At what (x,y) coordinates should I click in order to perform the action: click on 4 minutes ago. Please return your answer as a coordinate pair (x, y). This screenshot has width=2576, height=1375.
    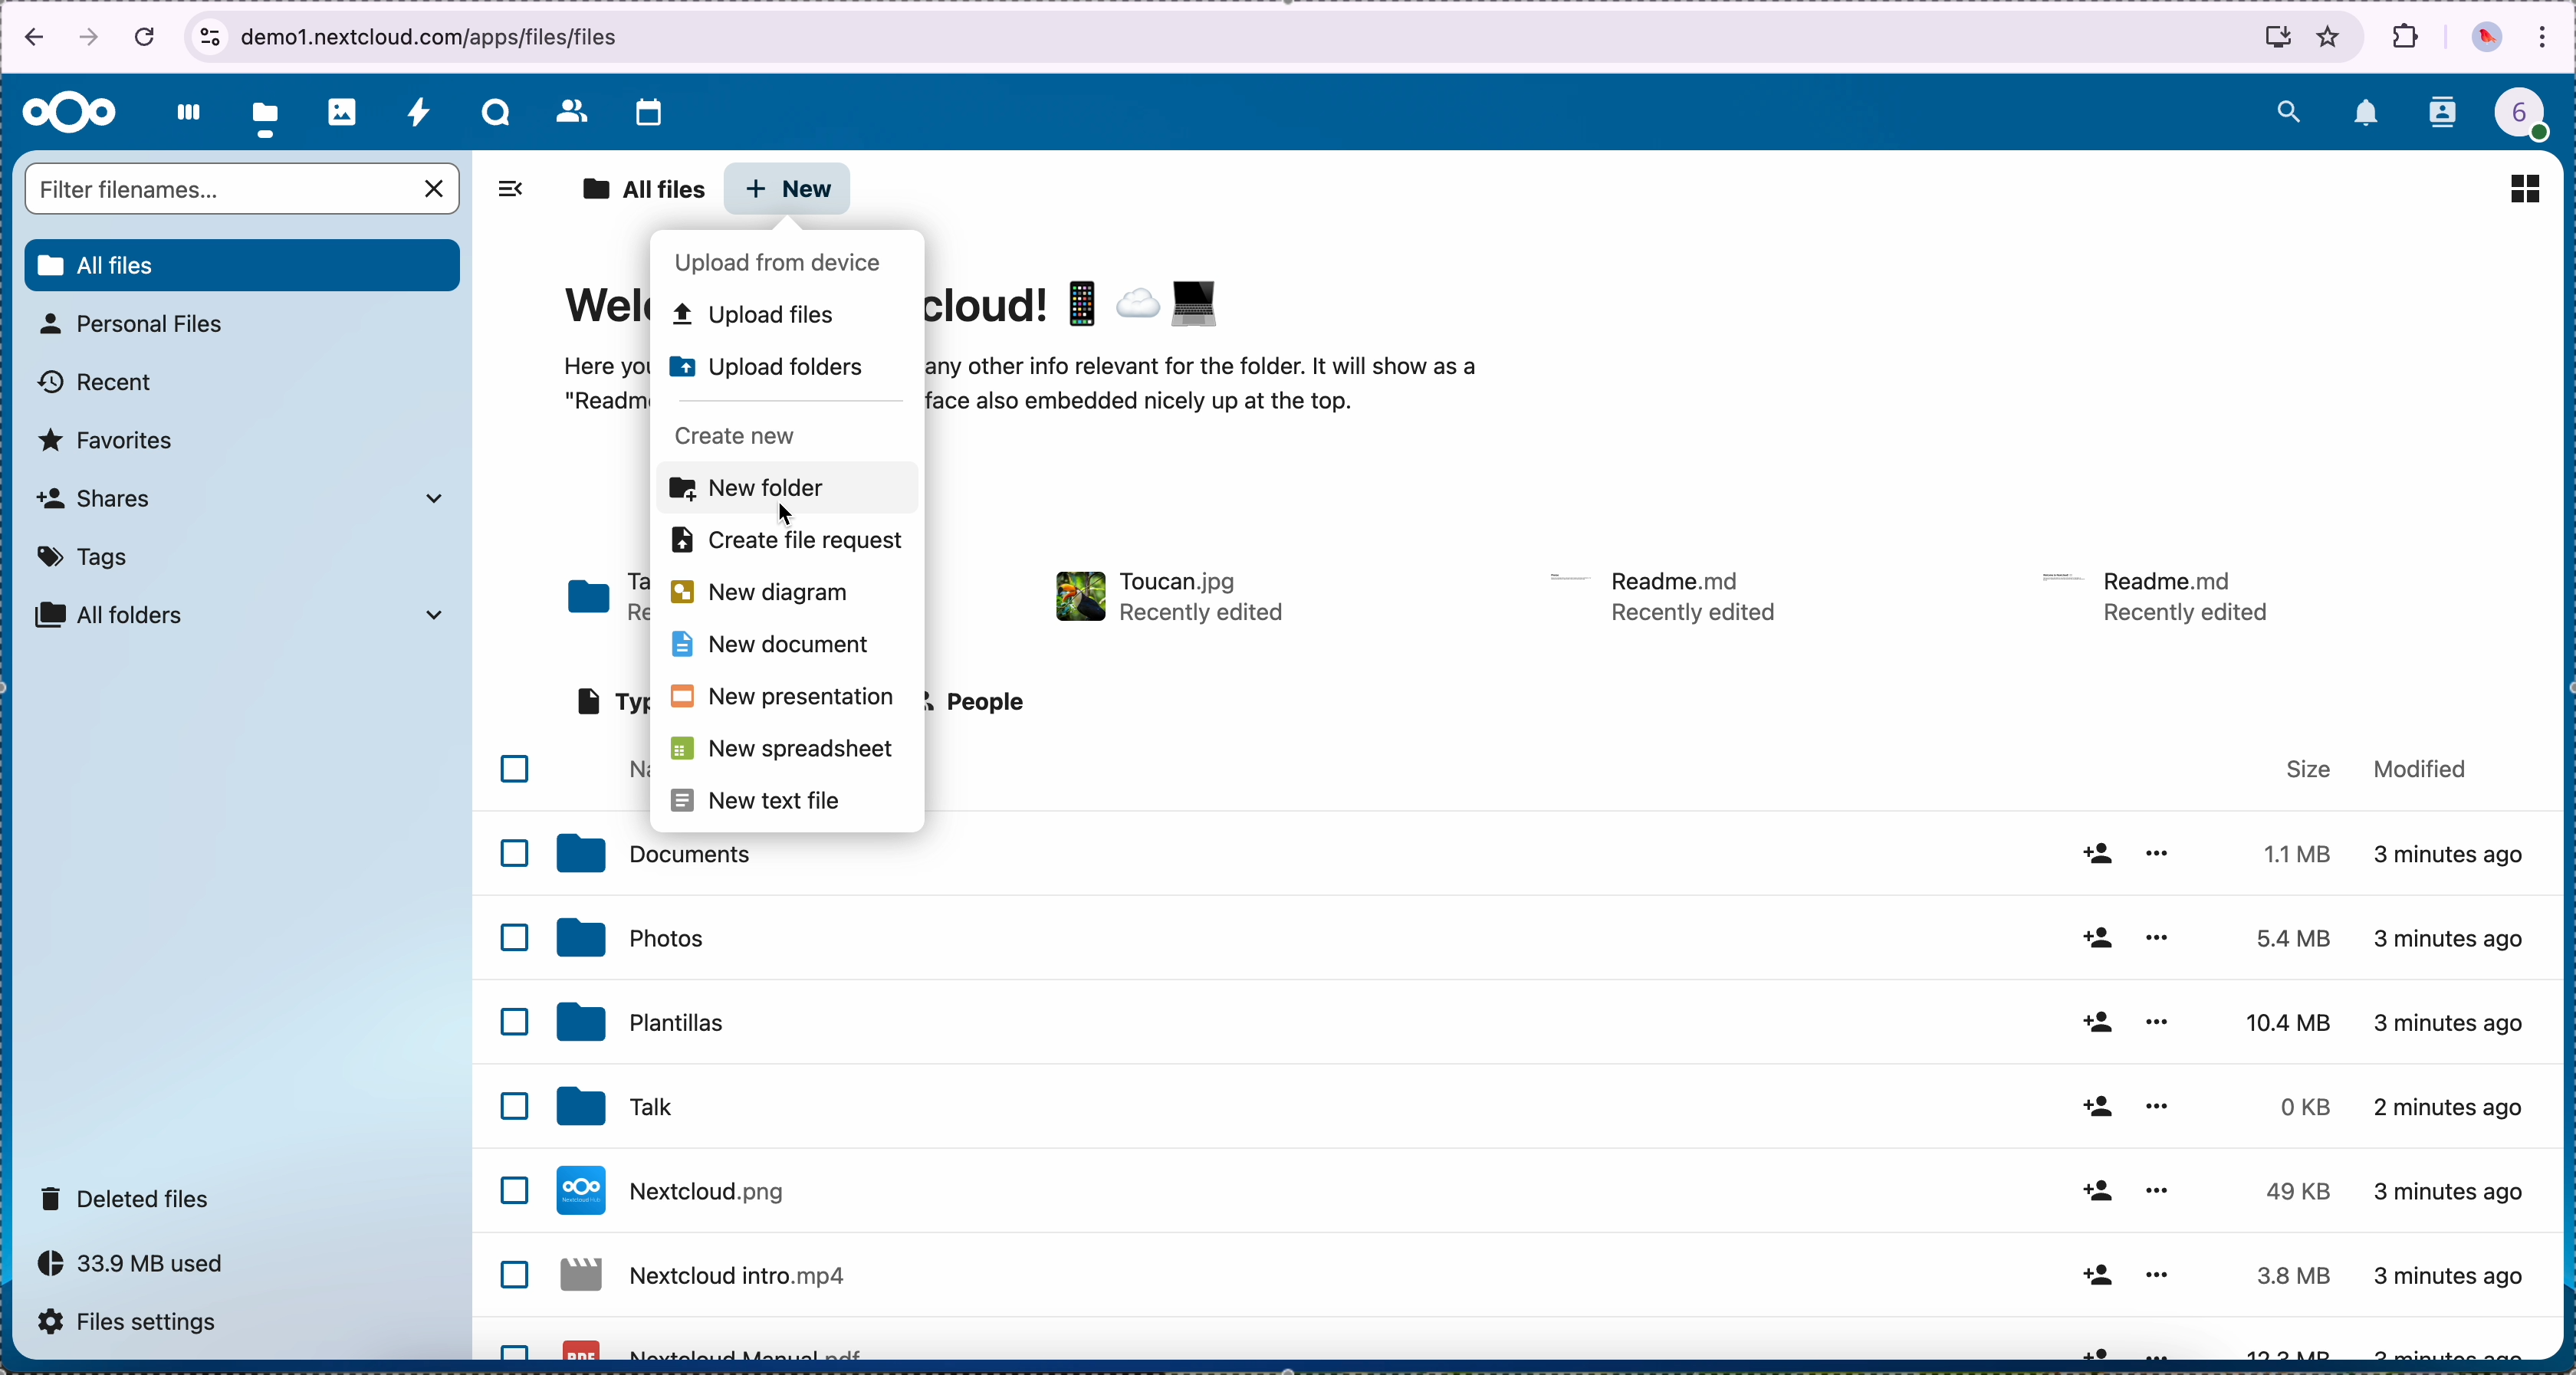
    Looking at the image, I should click on (2452, 1275).